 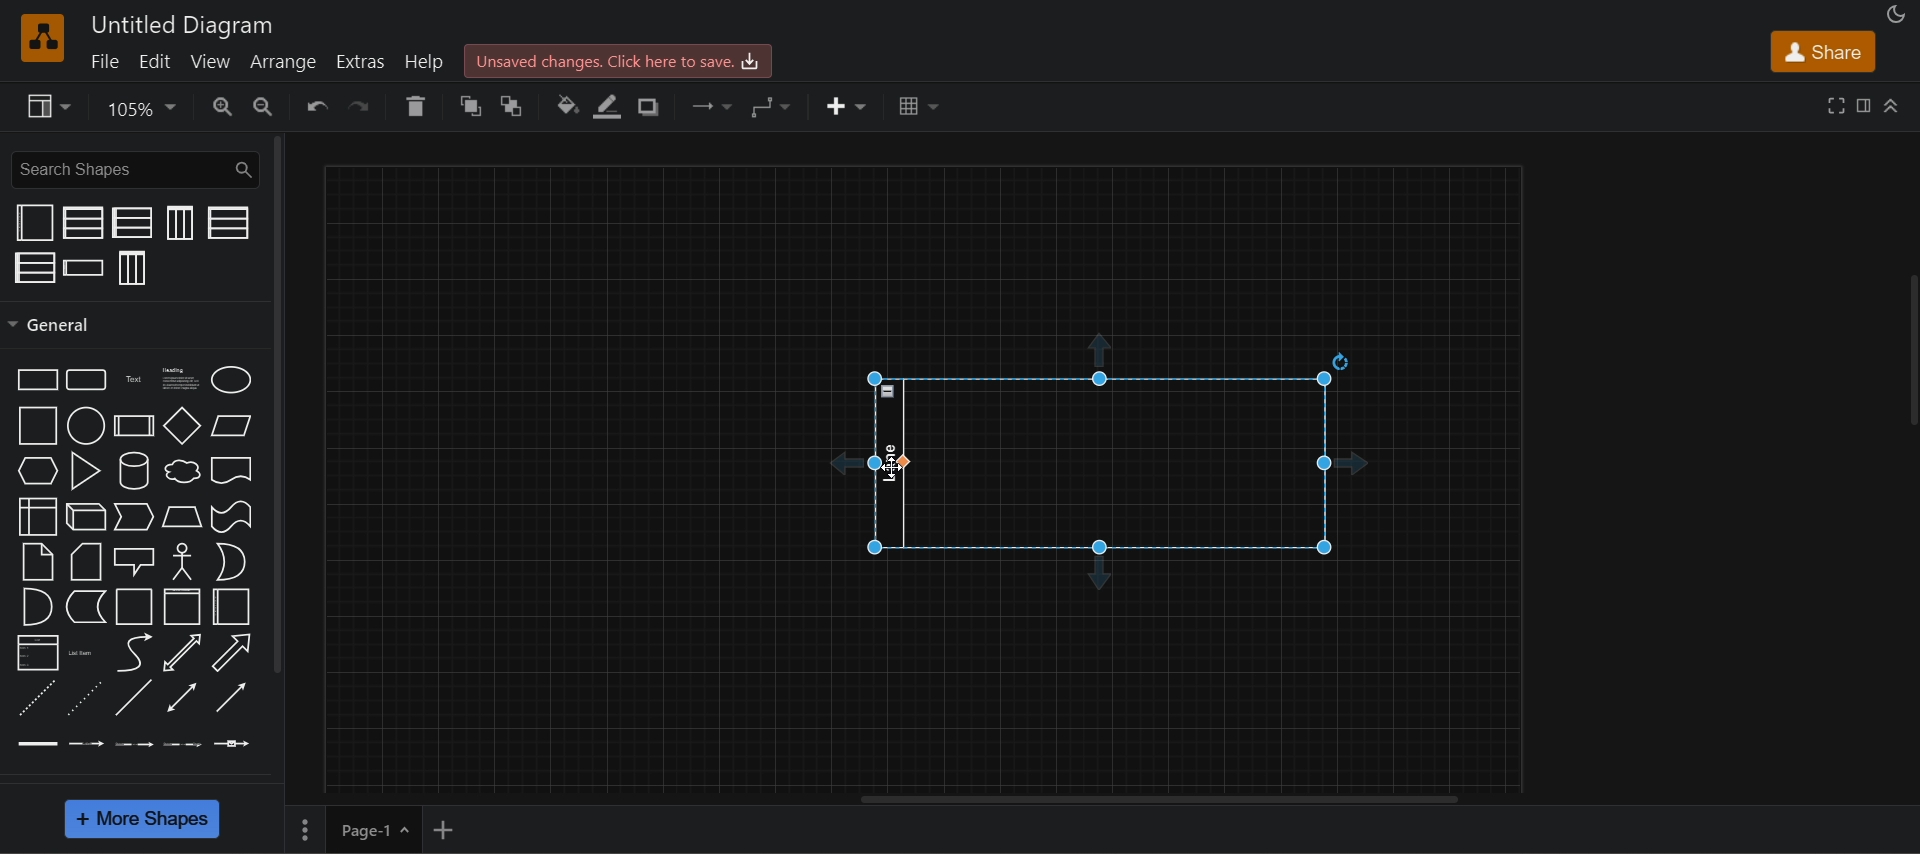 What do you see at coordinates (134, 562) in the screenshot?
I see `callout` at bounding box center [134, 562].